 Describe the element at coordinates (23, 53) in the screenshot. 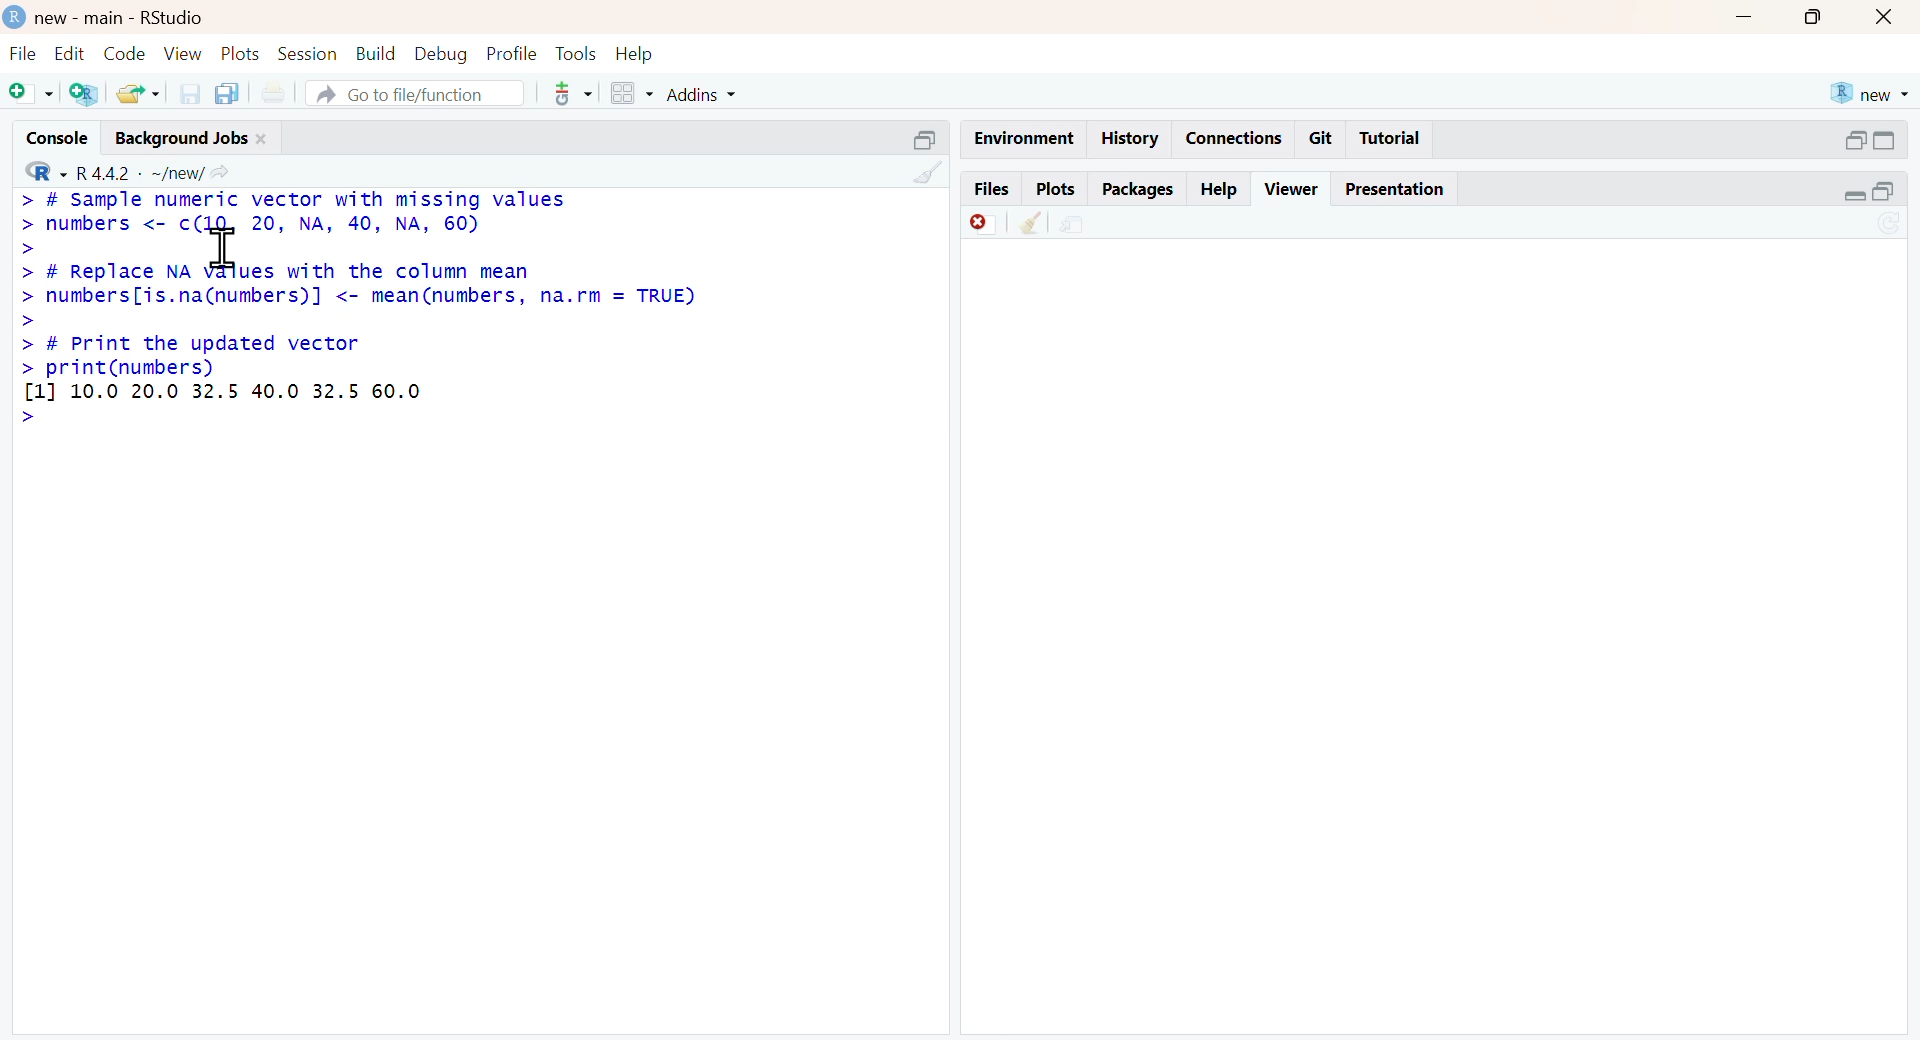

I see `file` at that location.